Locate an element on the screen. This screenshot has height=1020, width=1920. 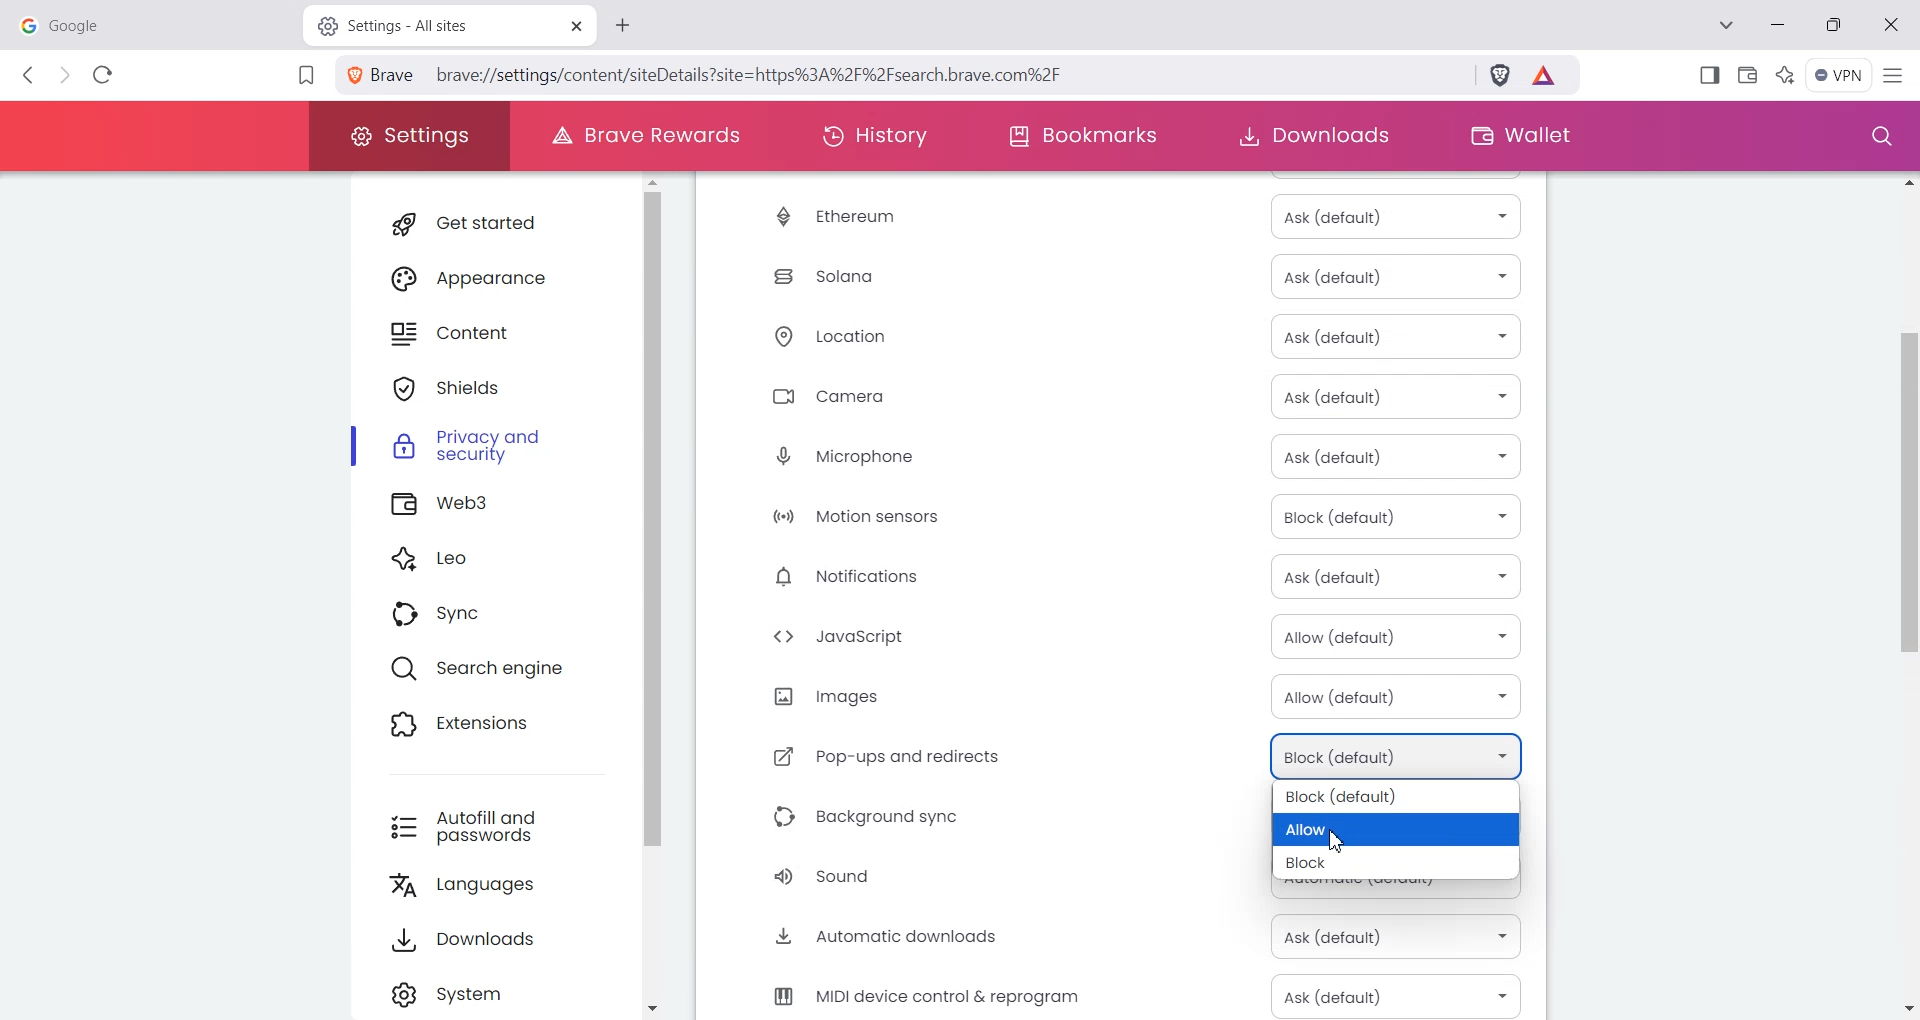
Pop-ups and redirects Block (Default) is located at coordinates (1125, 754).